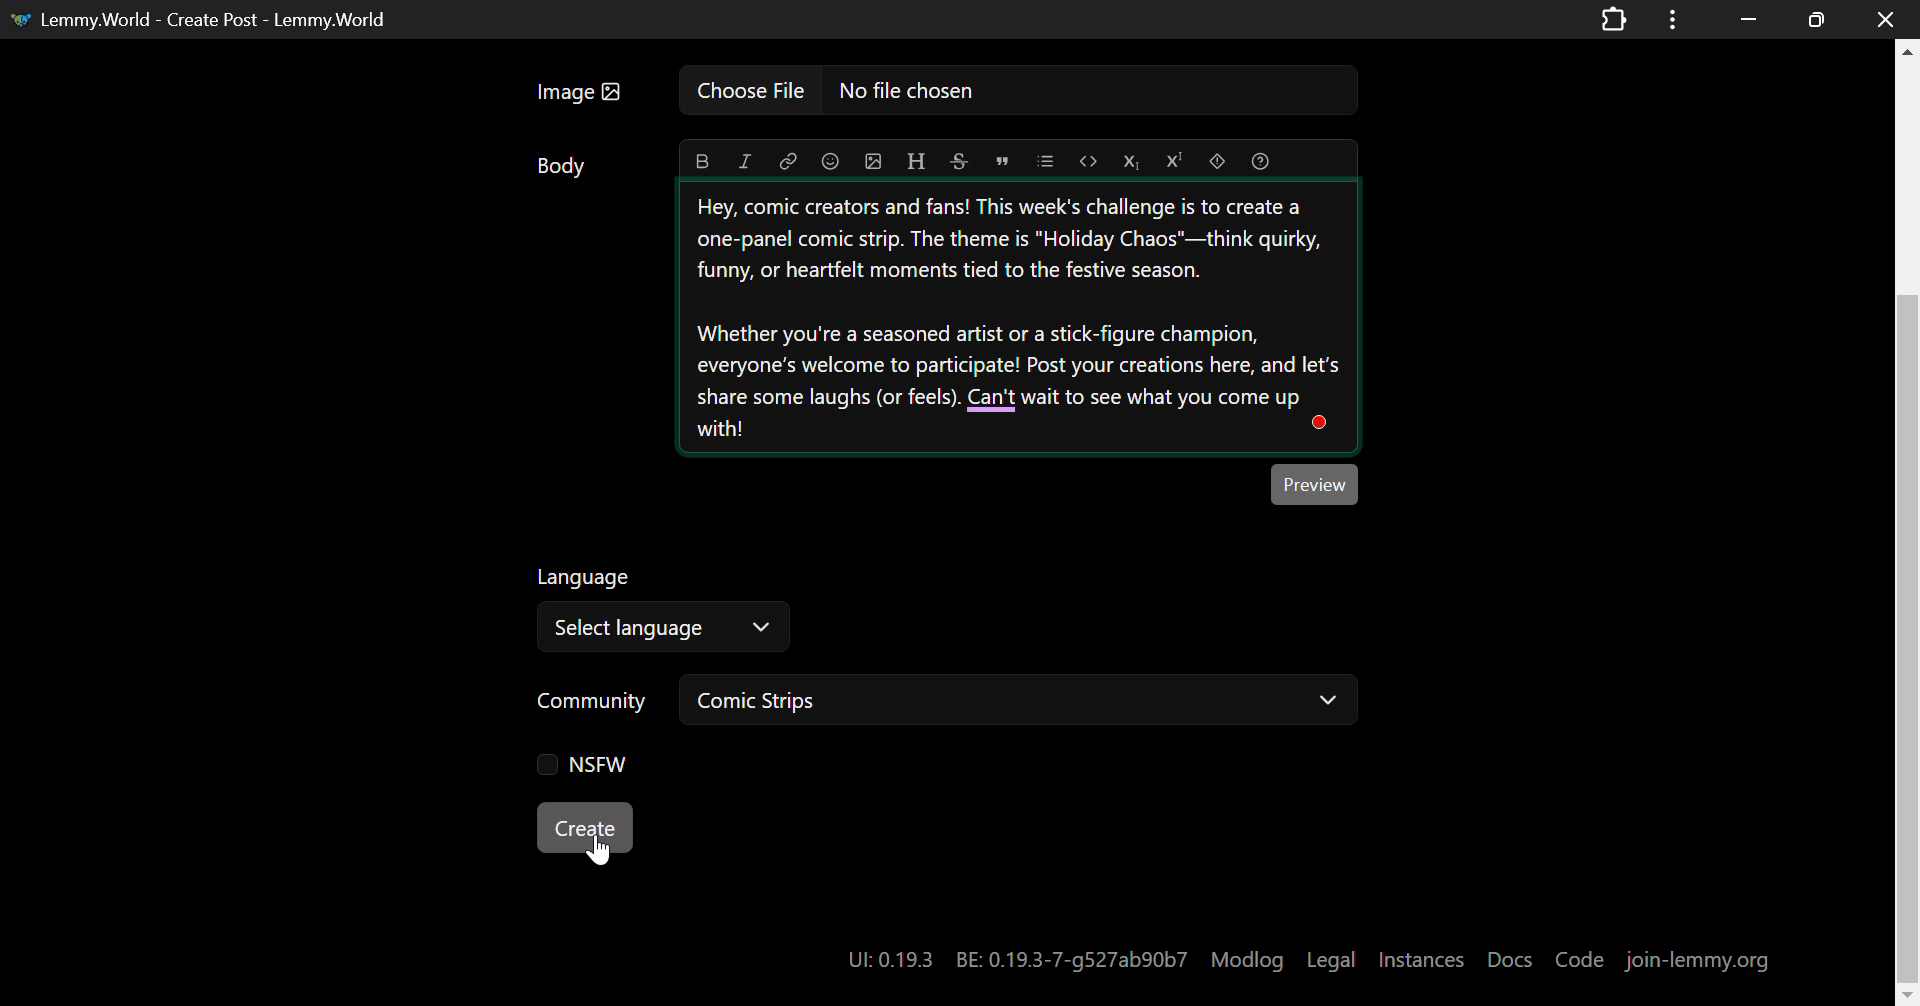 The width and height of the screenshot is (1920, 1006). I want to click on Close Window, so click(1880, 17).